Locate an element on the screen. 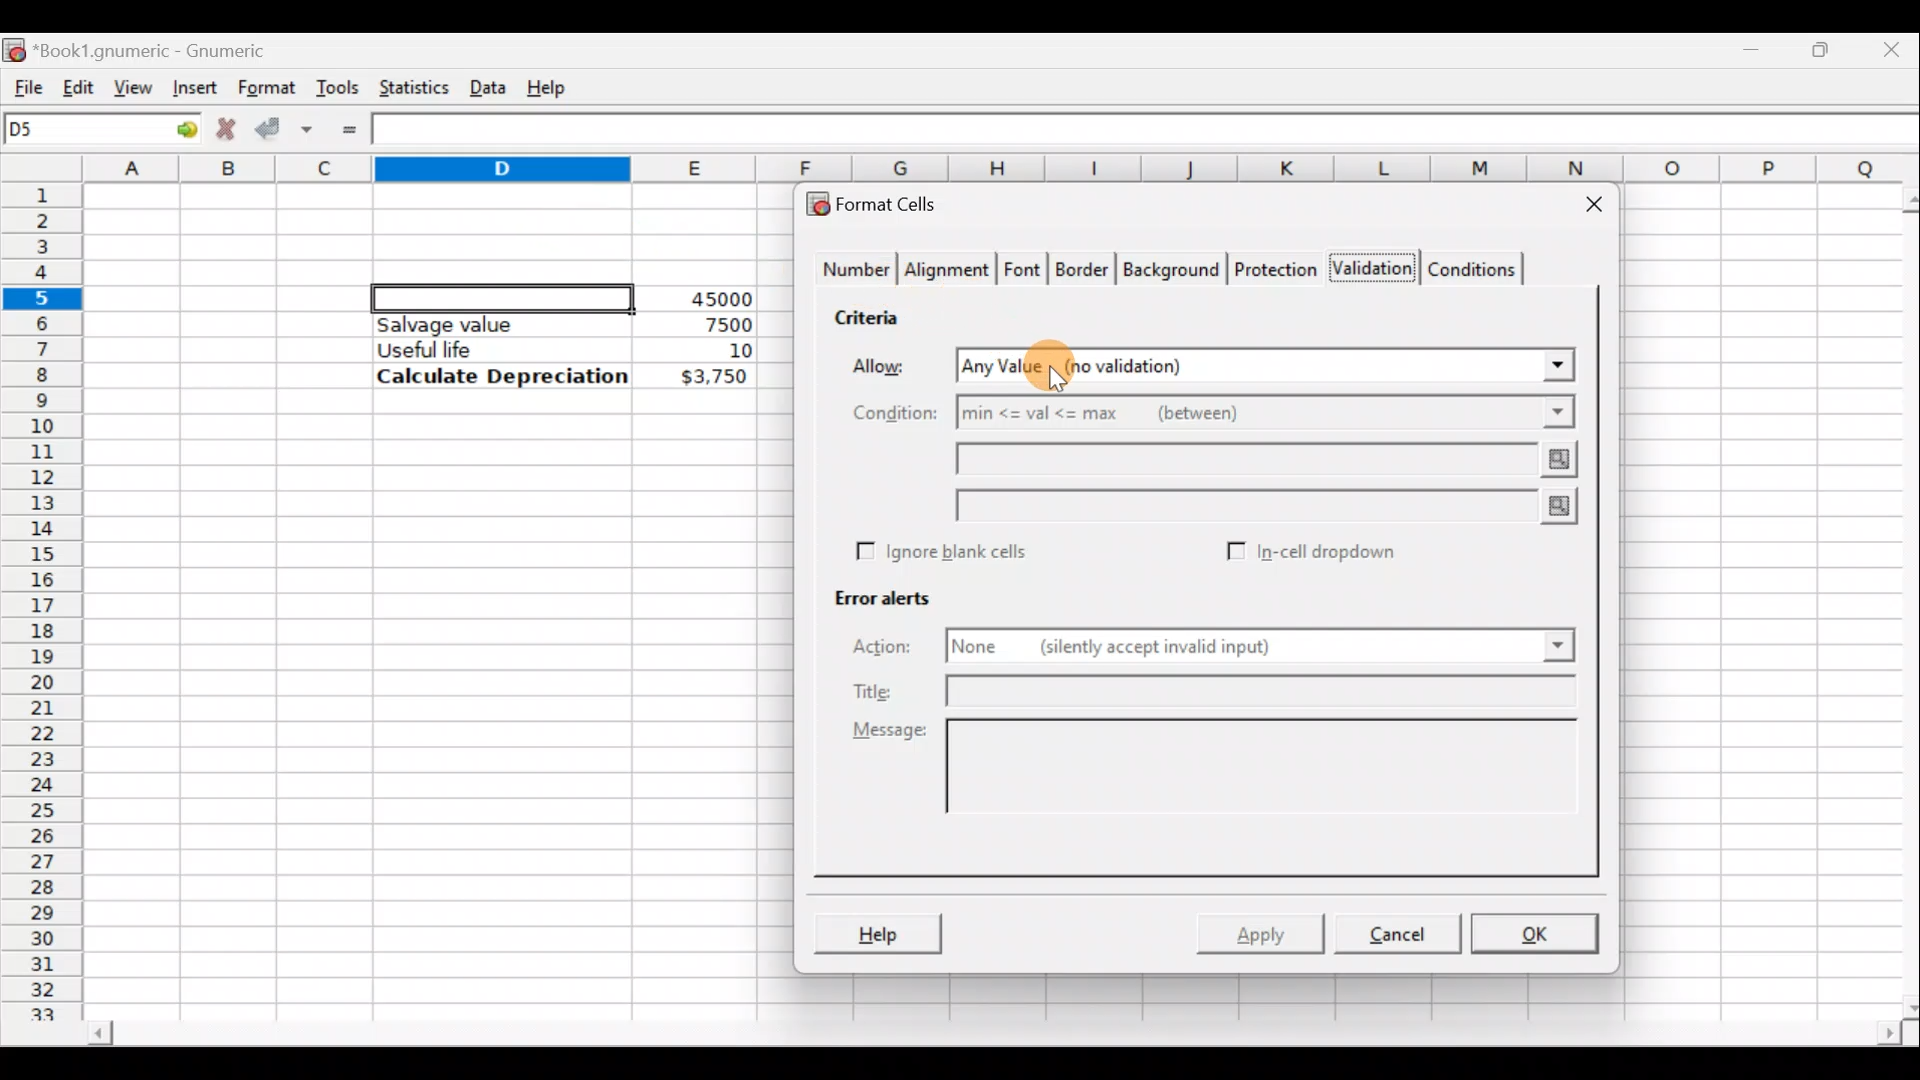  max value is located at coordinates (1265, 503).